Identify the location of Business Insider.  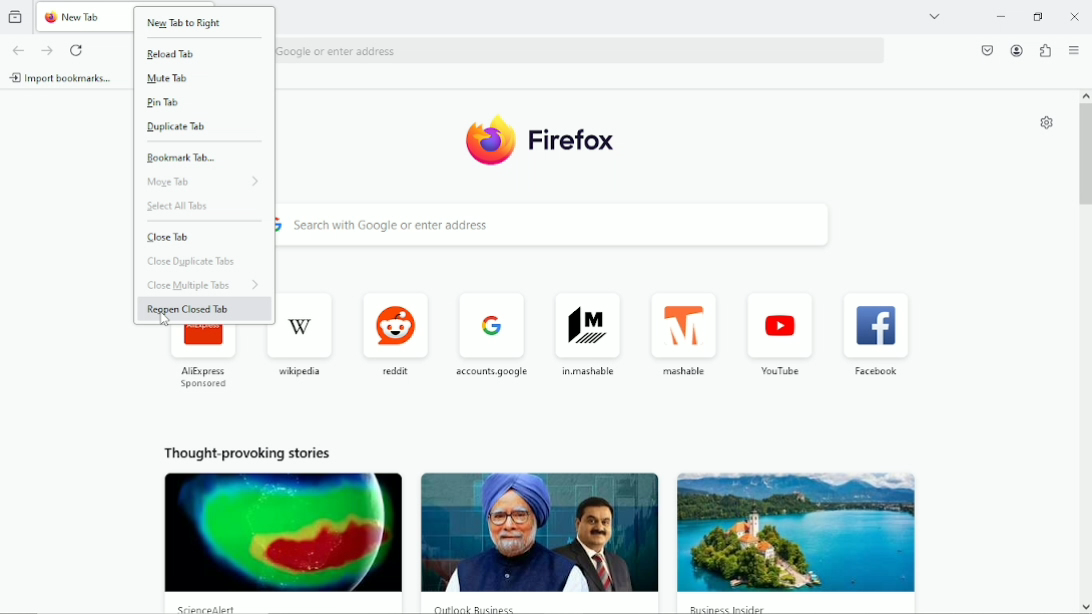
(733, 608).